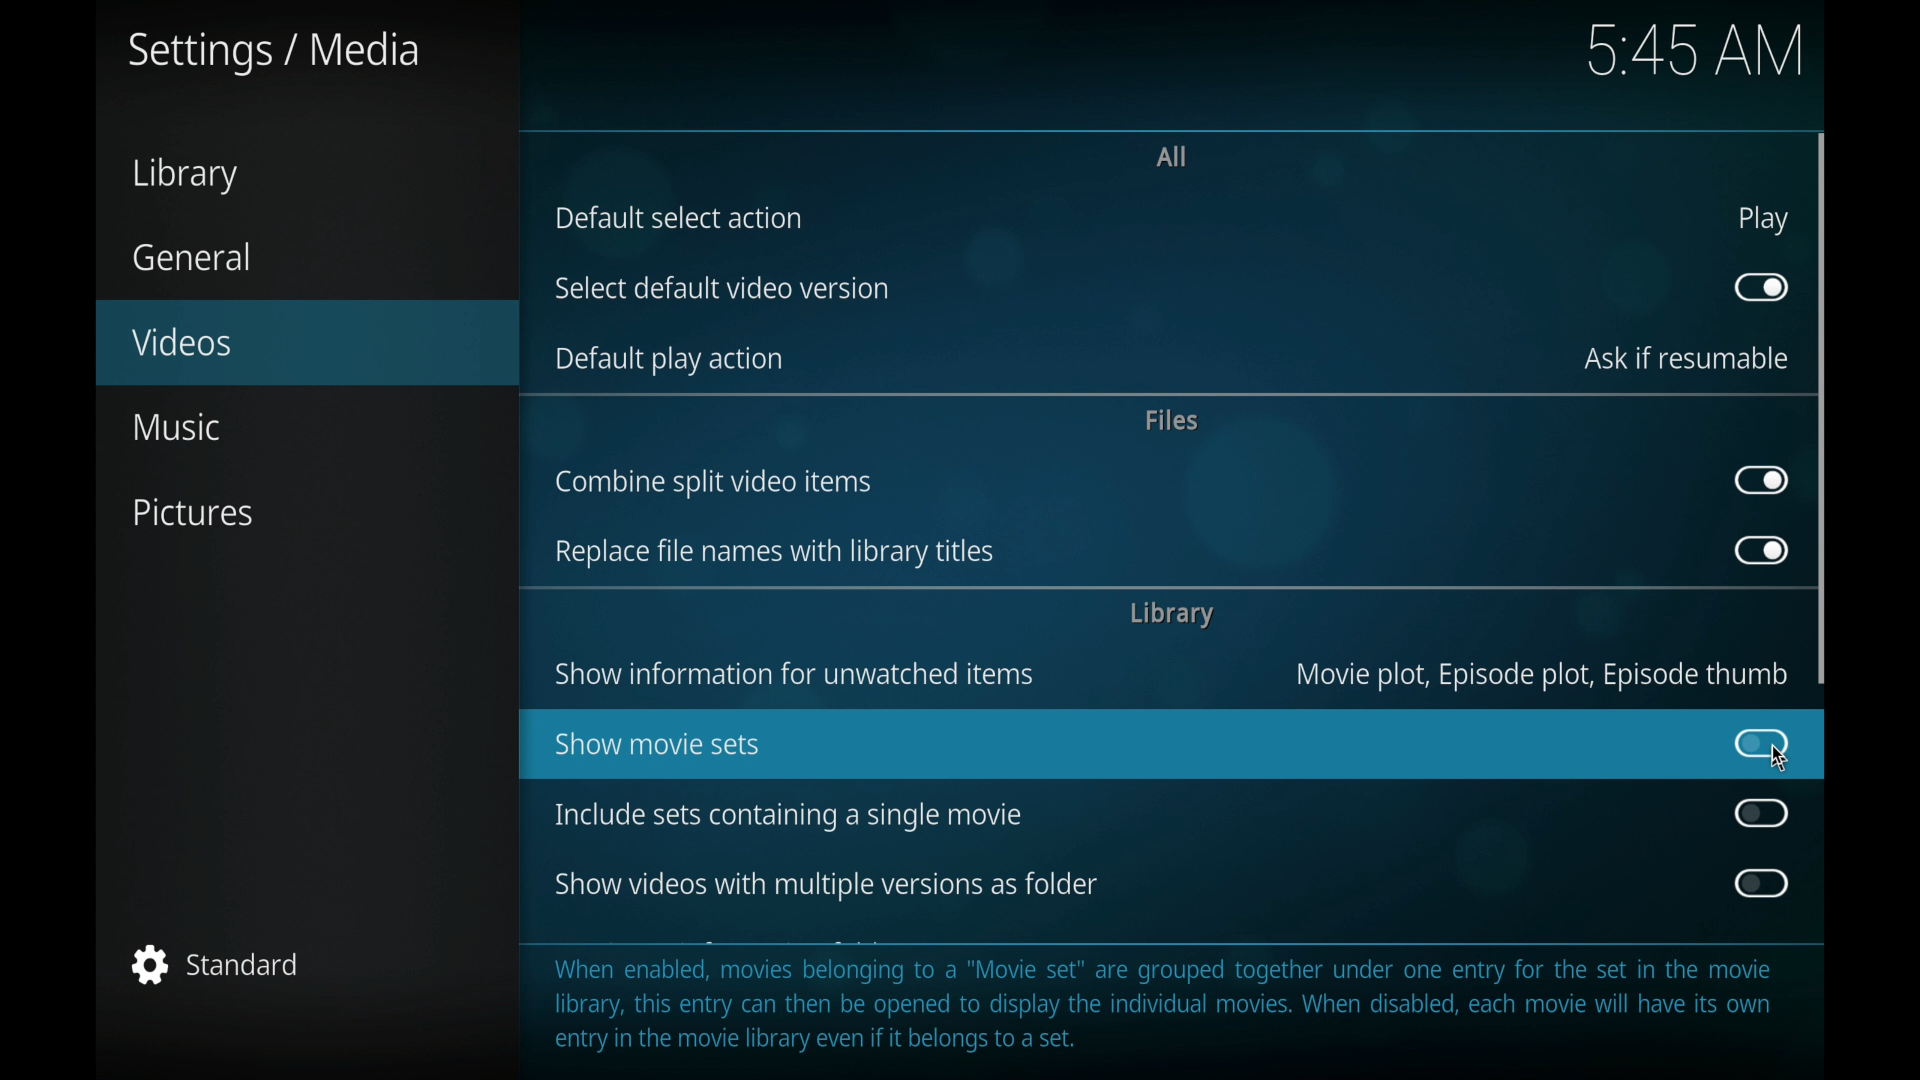 Image resolution: width=1920 pixels, height=1080 pixels. Describe the element at coordinates (1780, 760) in the screenshot. I see `cursor` at that location.